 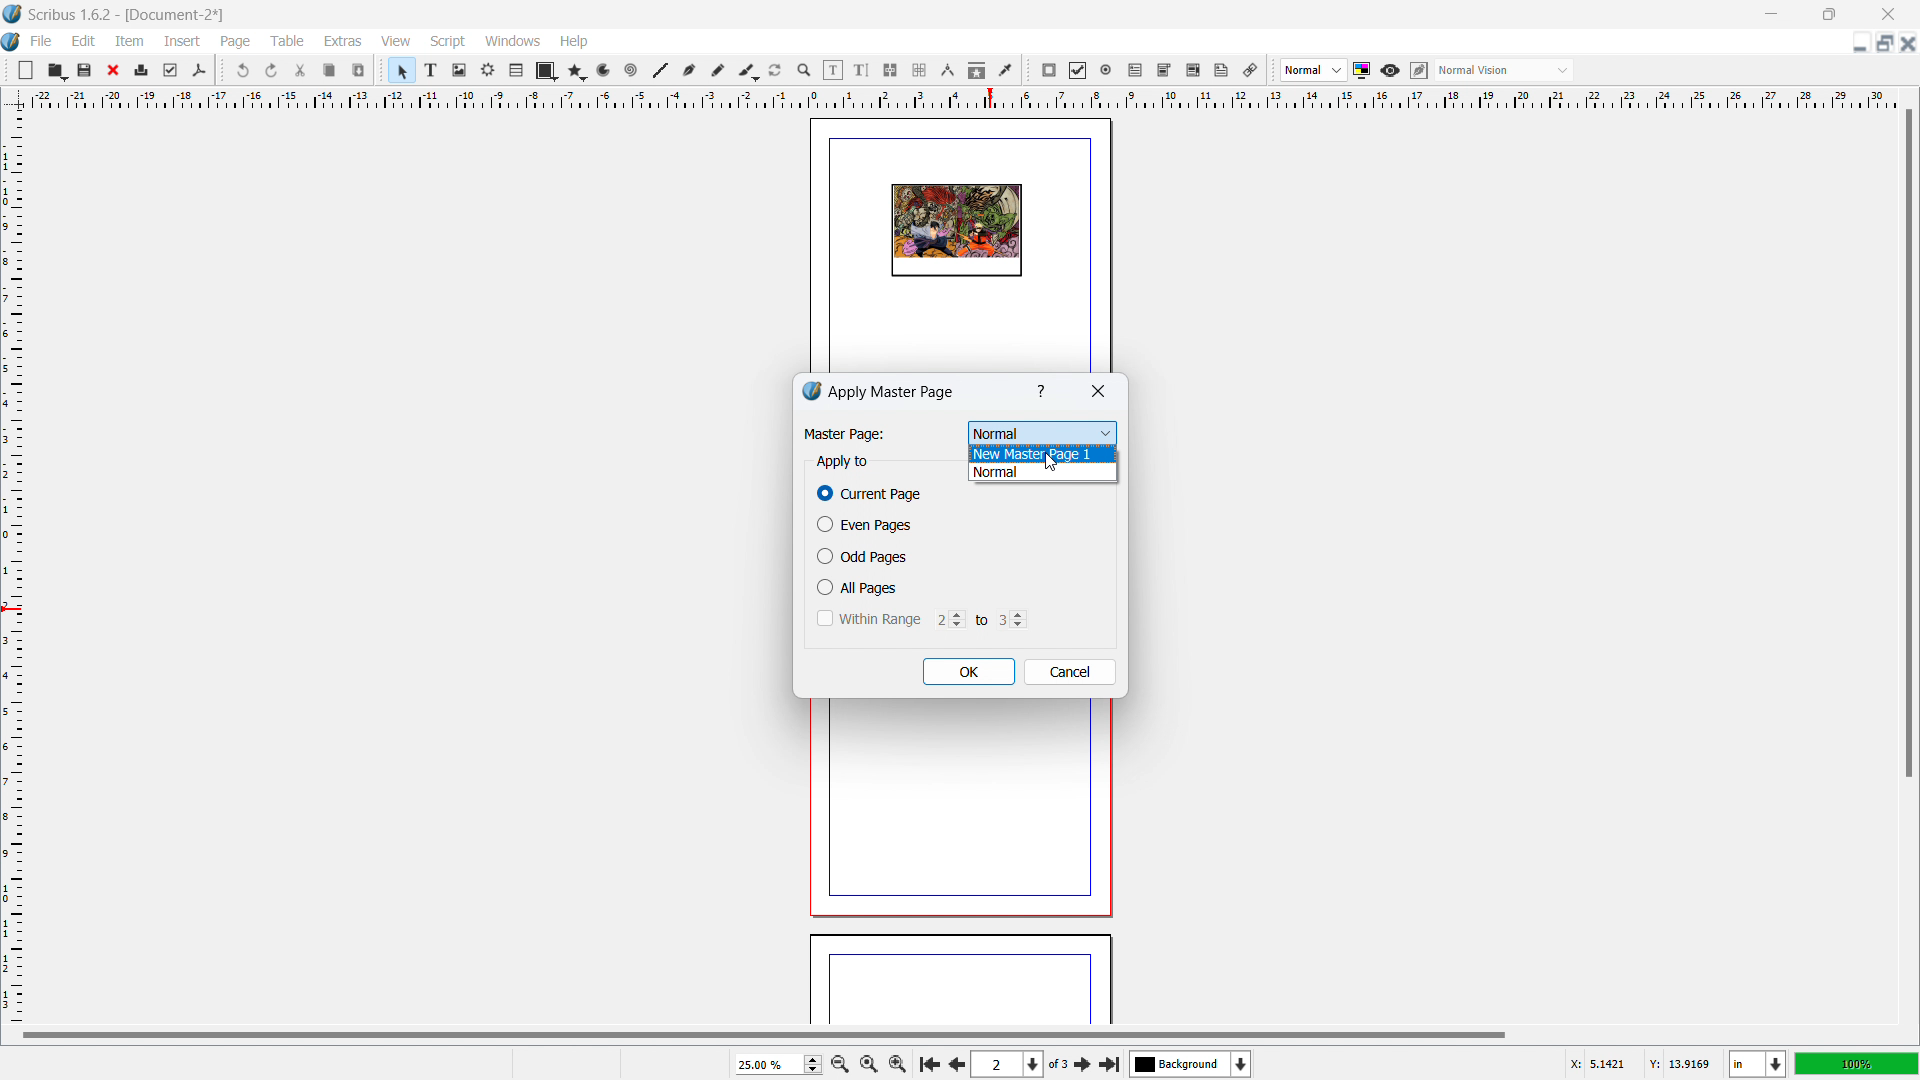 What do you see at coordinates (1028, 71) in the screenshot?
I see `move toolbox` at bounding box center [1028, 71].